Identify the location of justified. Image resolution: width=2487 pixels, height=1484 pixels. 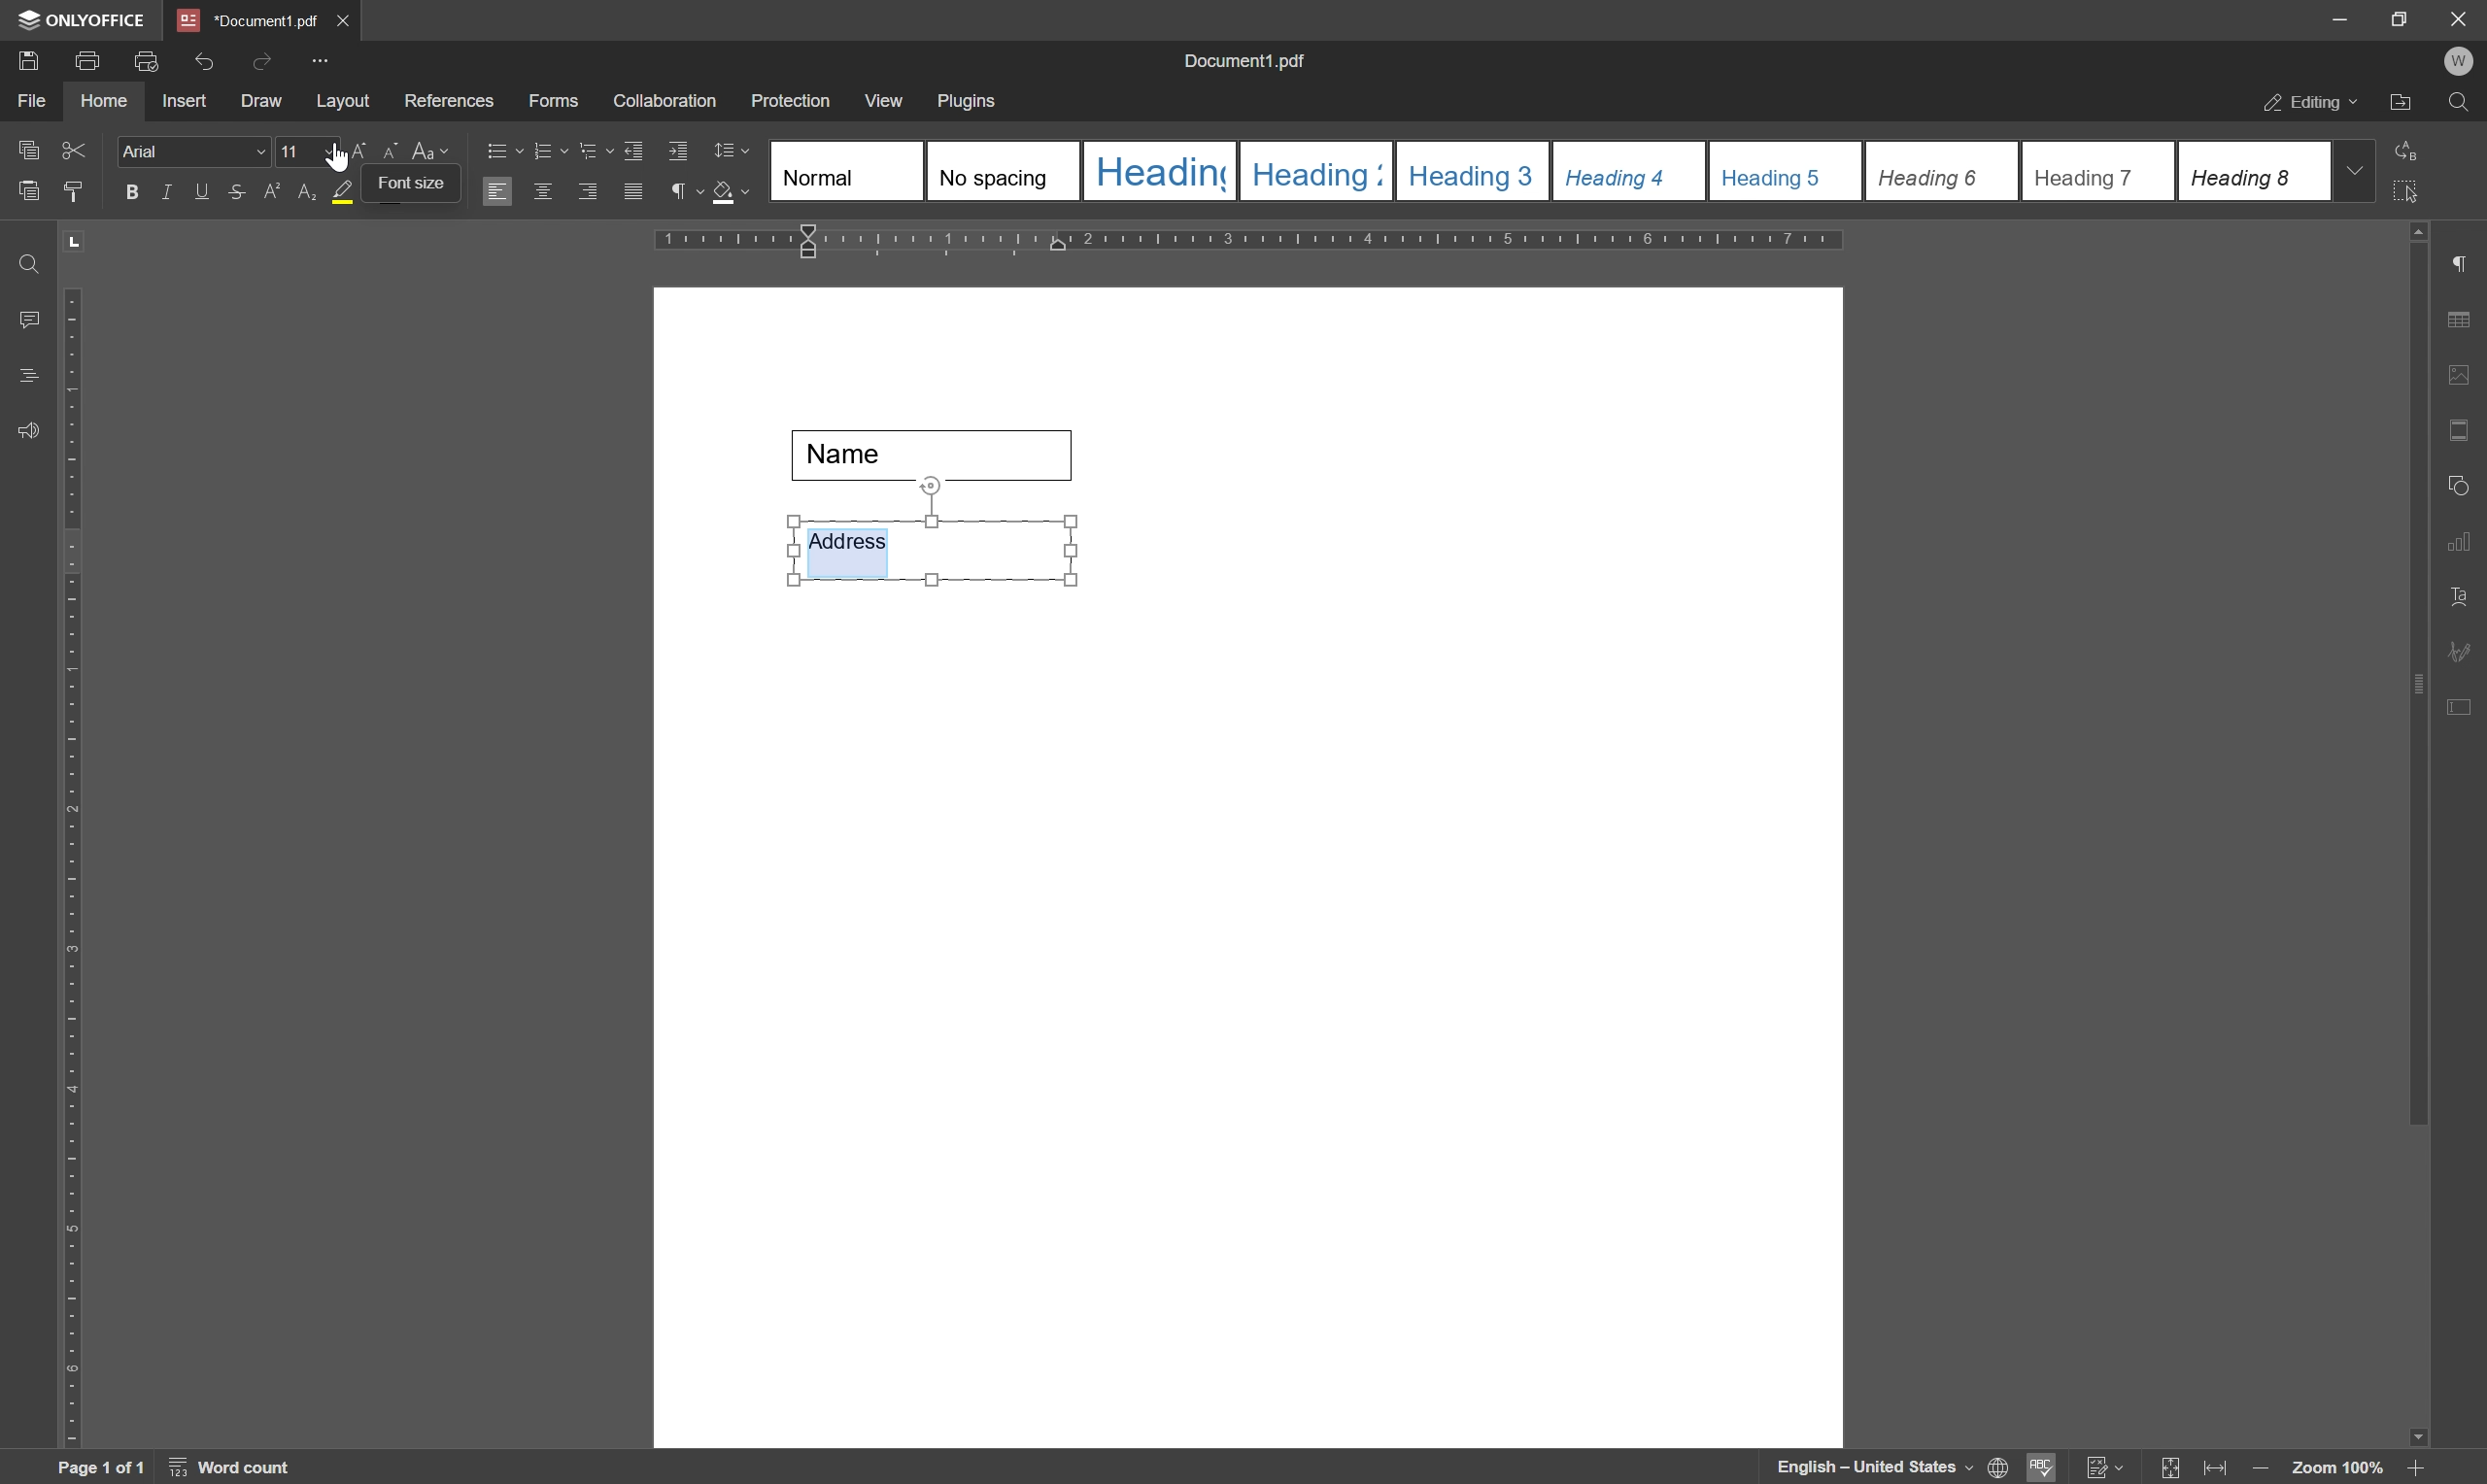
(631, 192).